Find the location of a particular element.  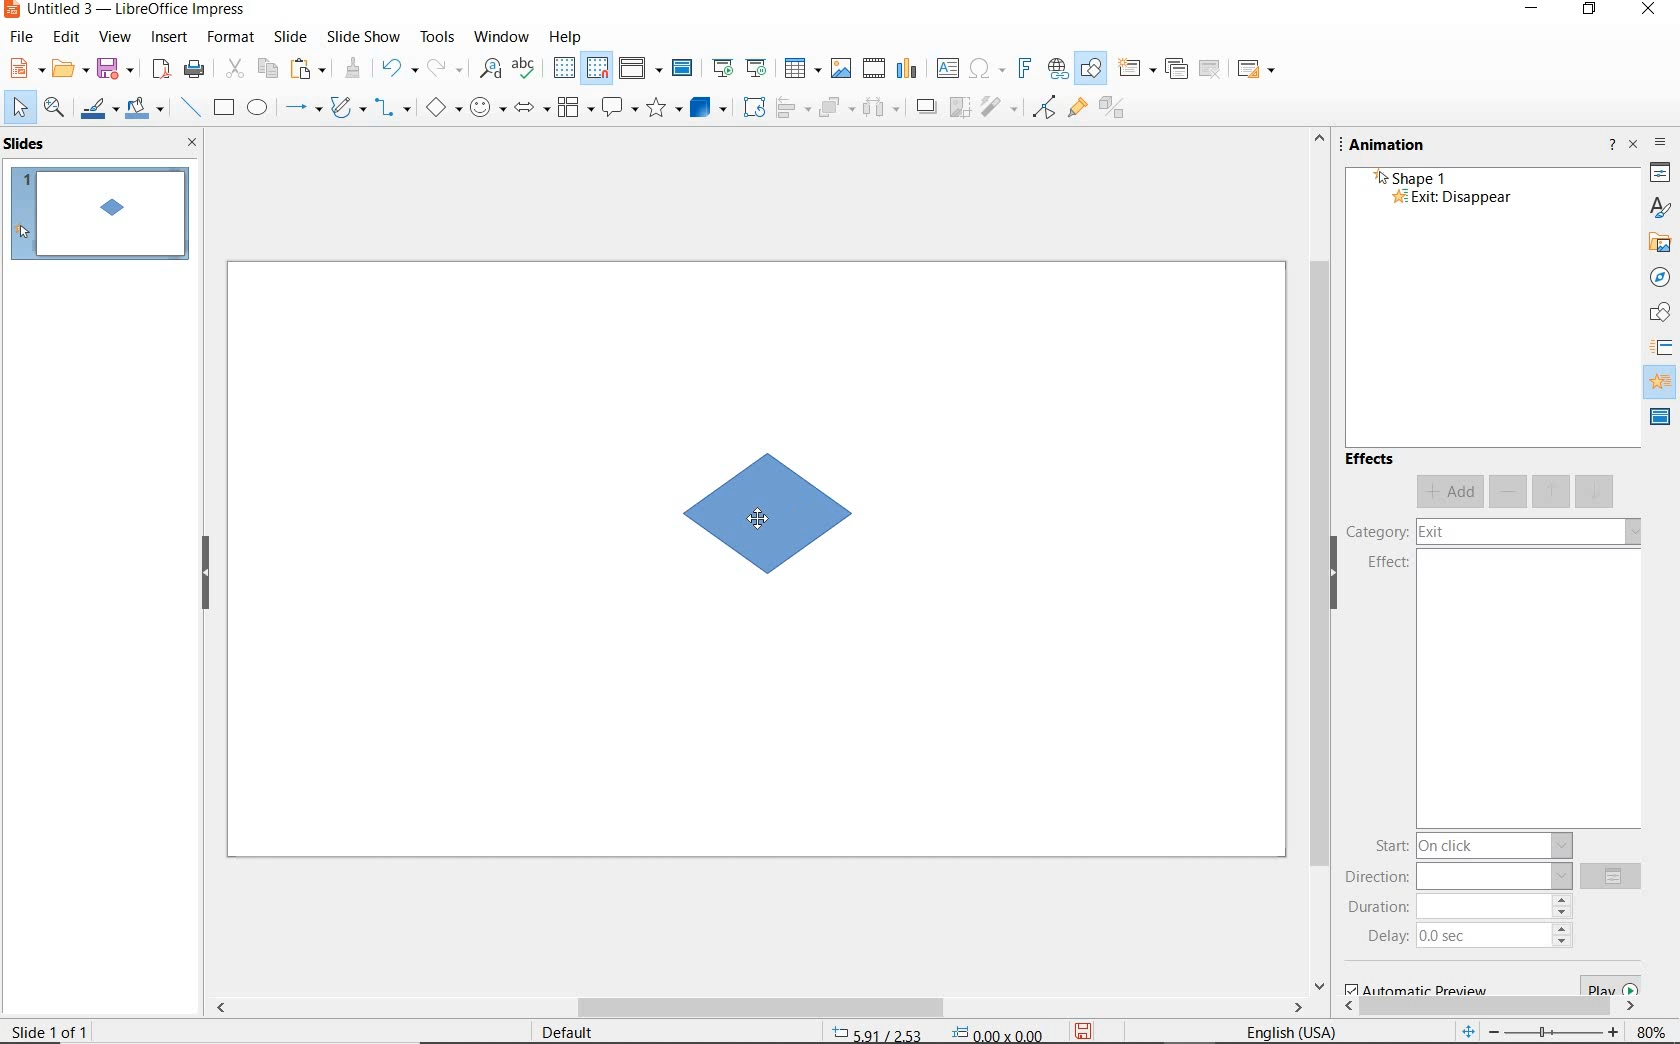

insert text box is located at coordinates (947, 68).